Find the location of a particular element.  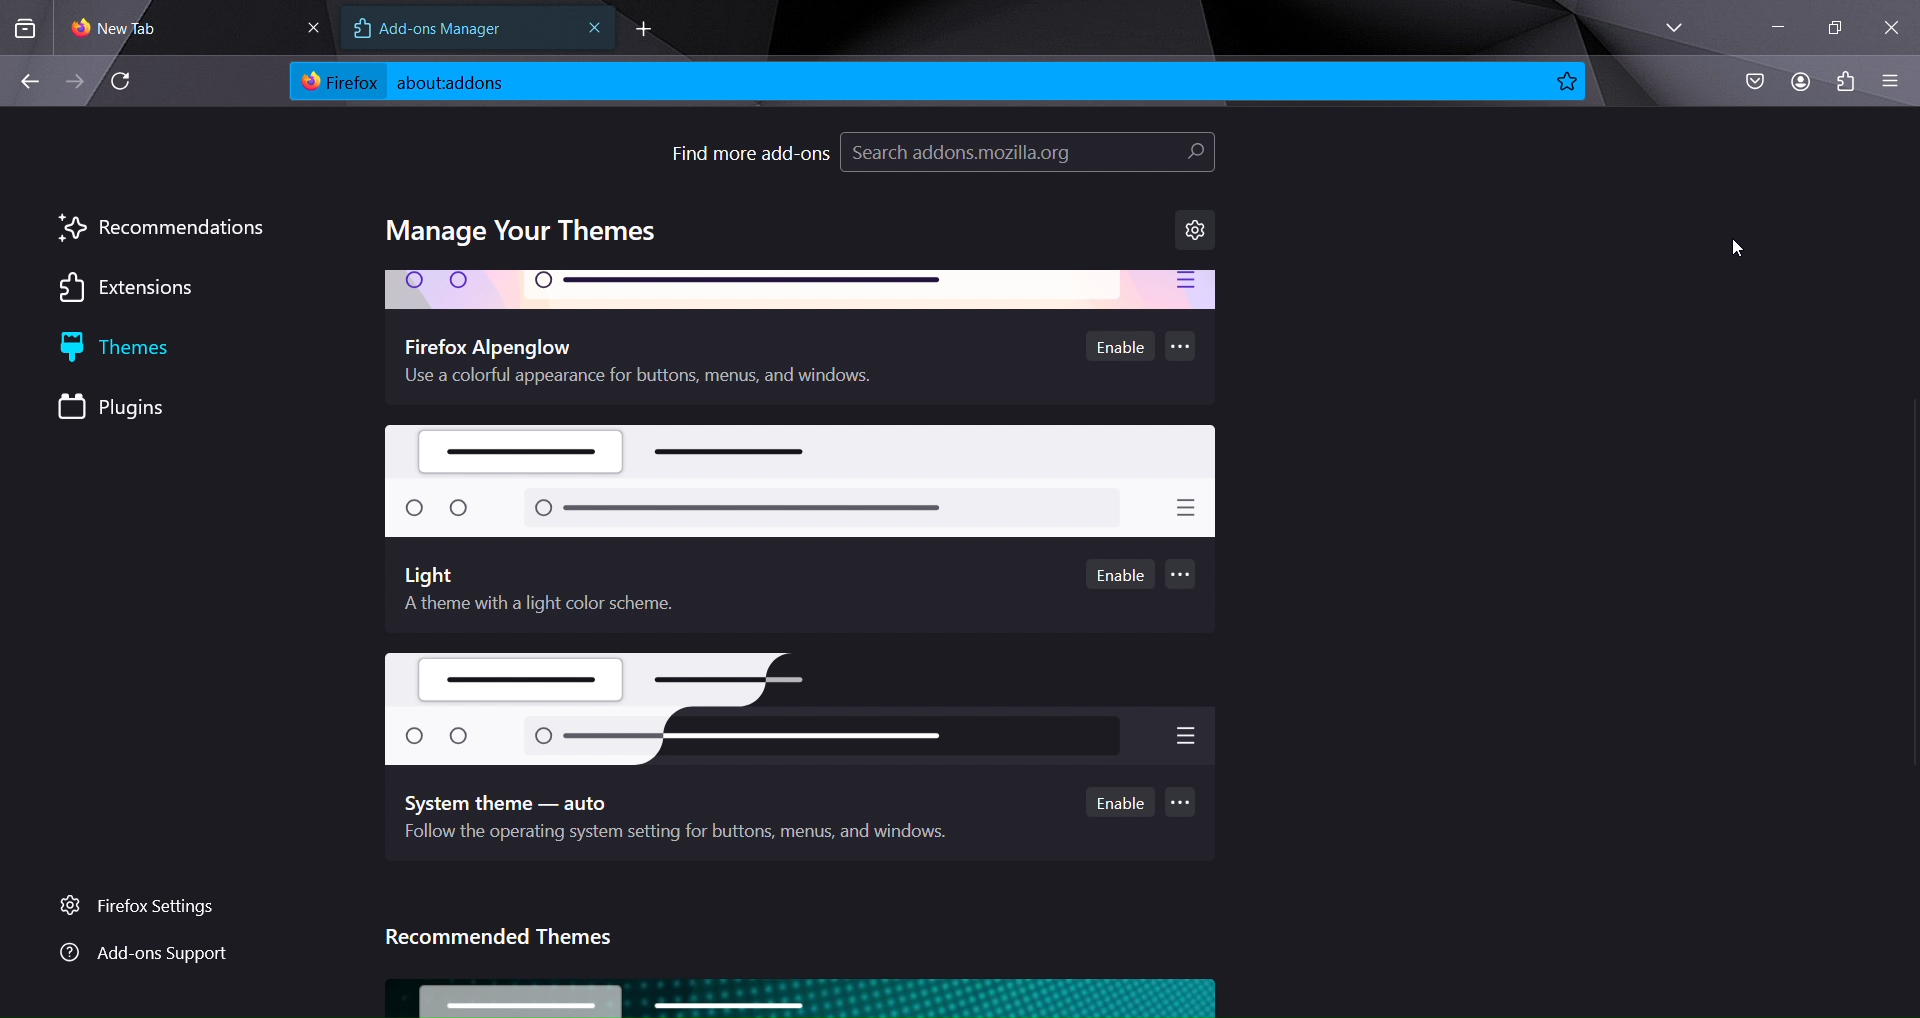

open application menu is located at coordinates (1891, 82).